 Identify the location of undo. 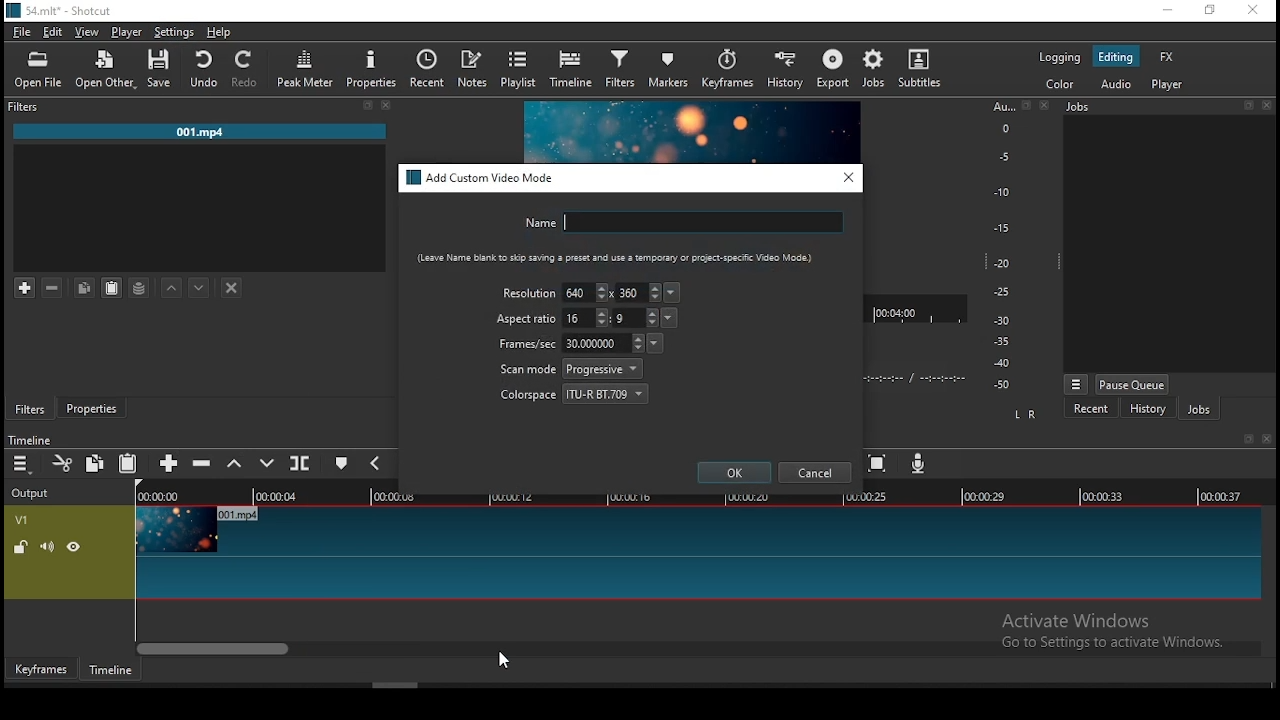
(205, 69).